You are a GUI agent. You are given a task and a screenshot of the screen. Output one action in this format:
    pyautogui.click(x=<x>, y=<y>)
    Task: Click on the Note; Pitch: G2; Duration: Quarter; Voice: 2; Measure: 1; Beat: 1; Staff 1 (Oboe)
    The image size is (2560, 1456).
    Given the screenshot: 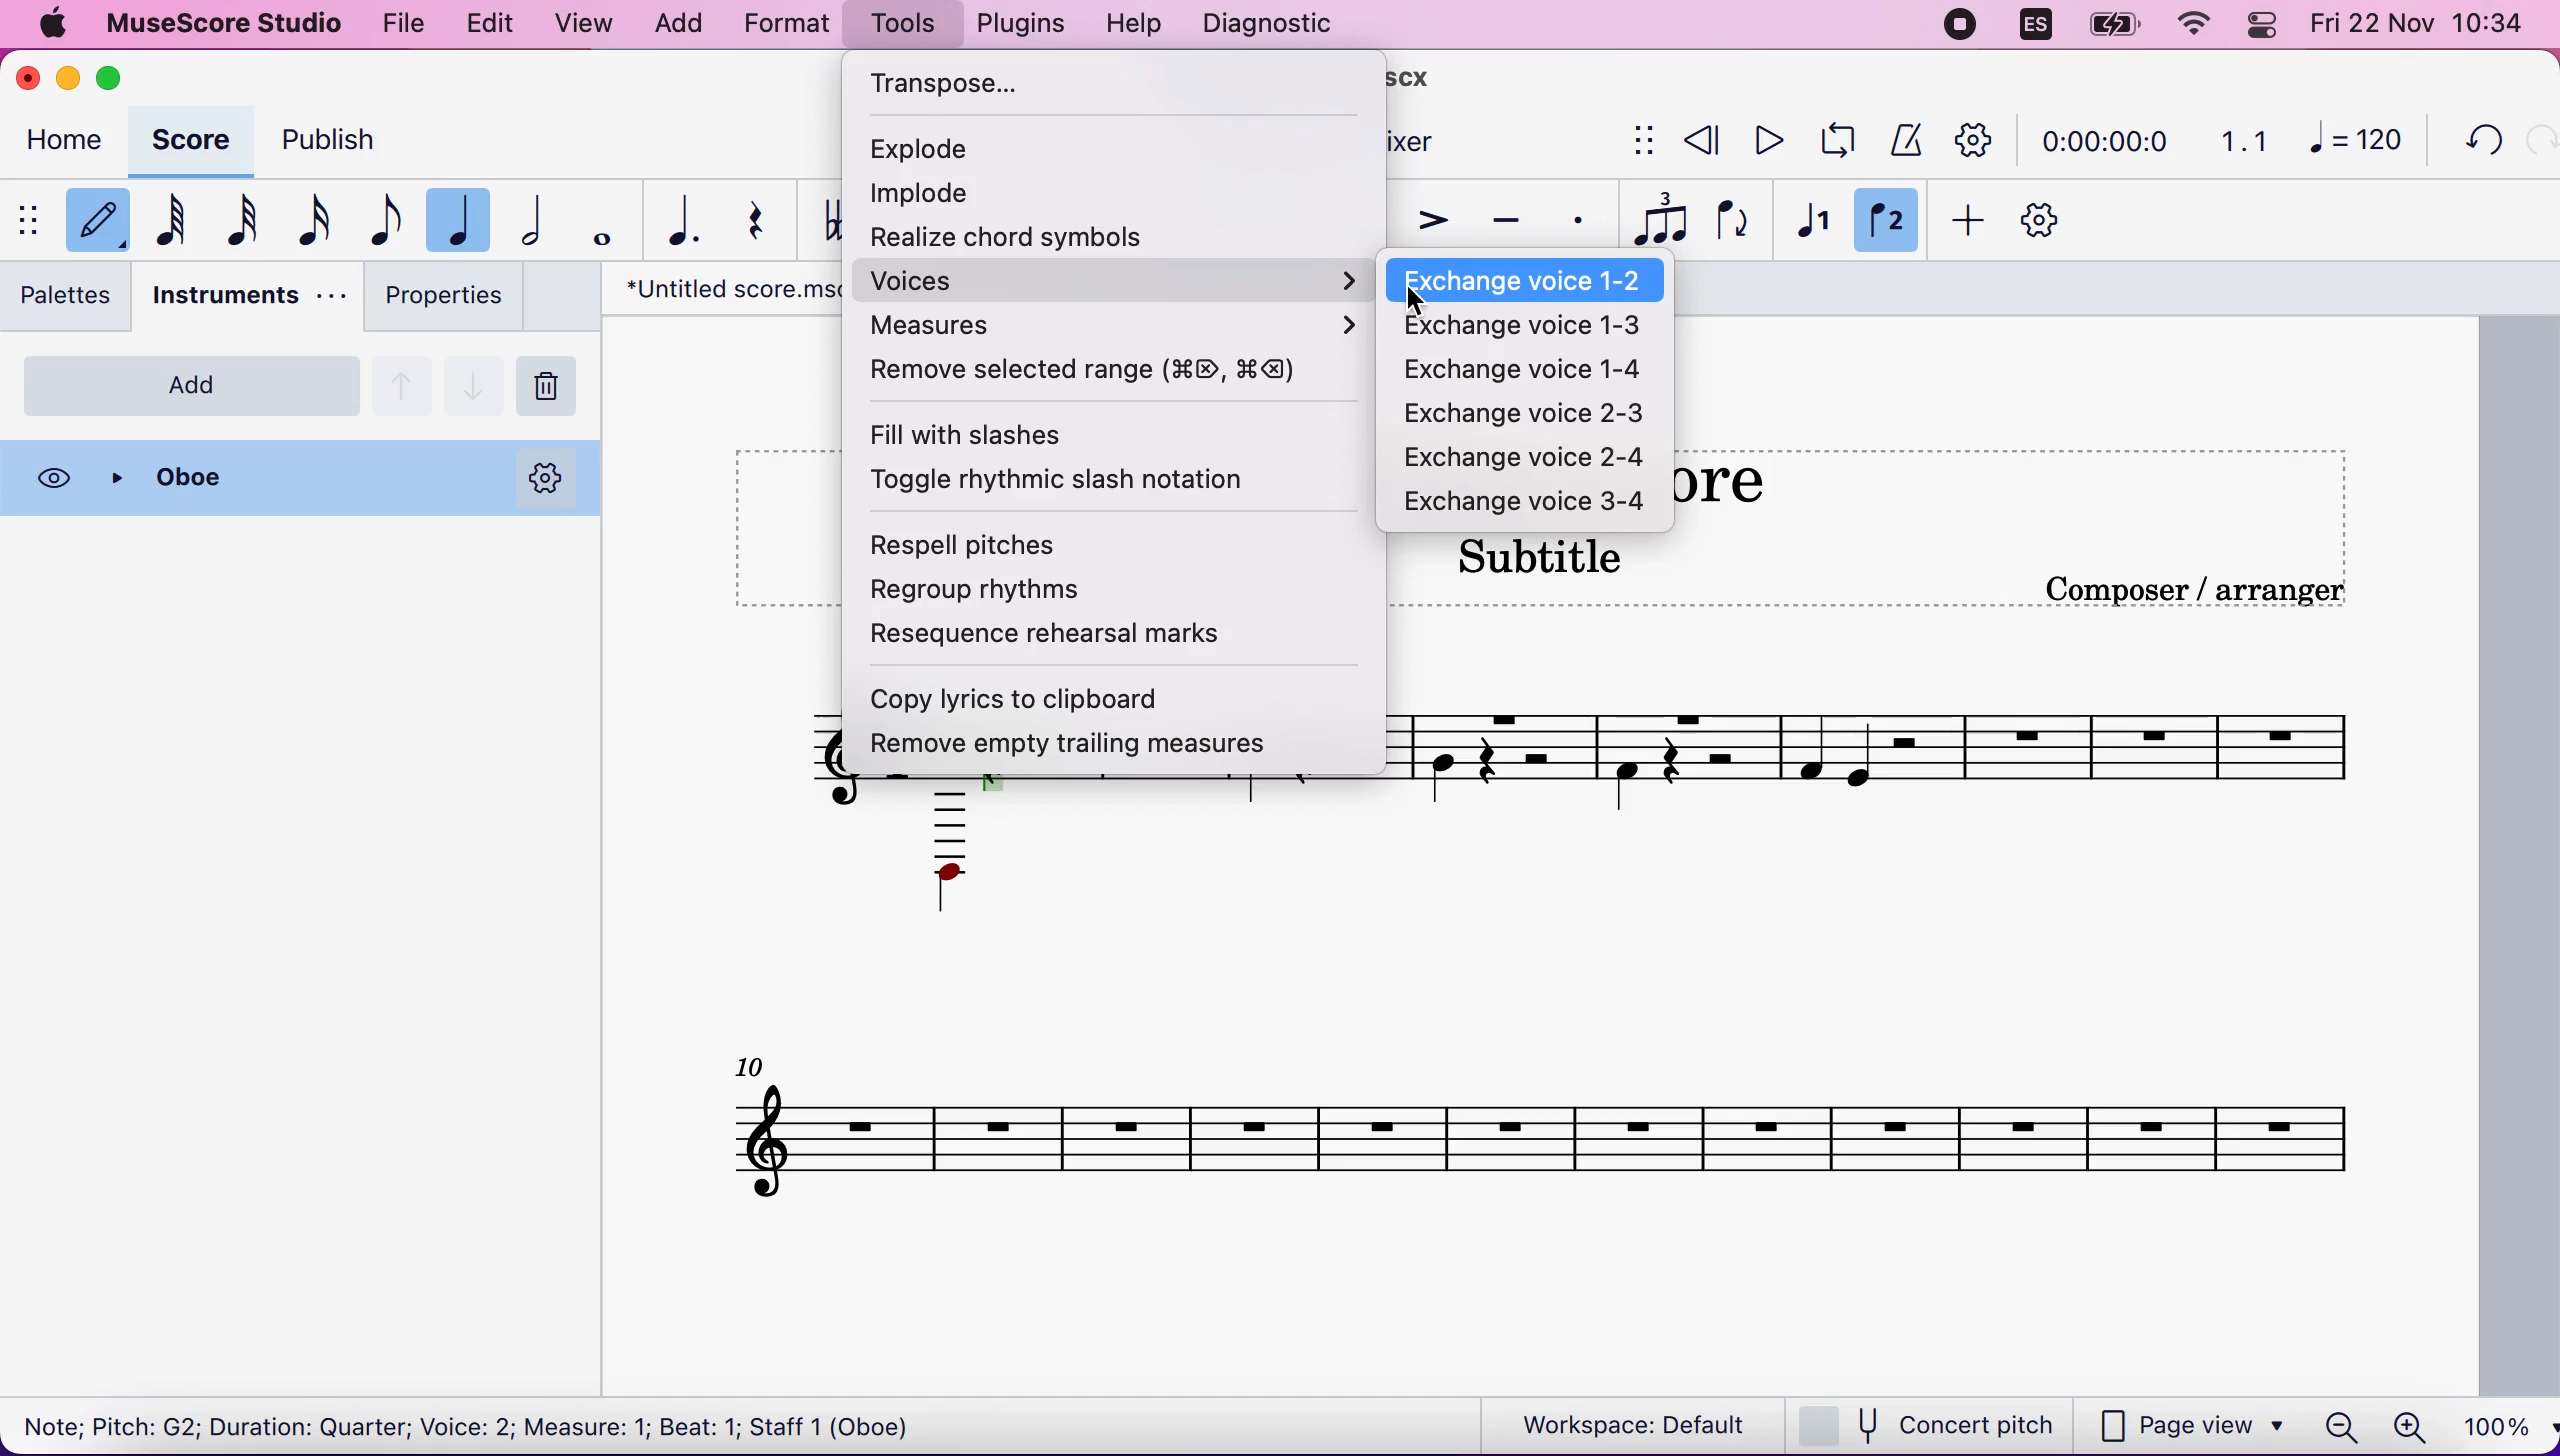 What is the action you would take?
    pyautogui.click(x=484, y=1424)
    